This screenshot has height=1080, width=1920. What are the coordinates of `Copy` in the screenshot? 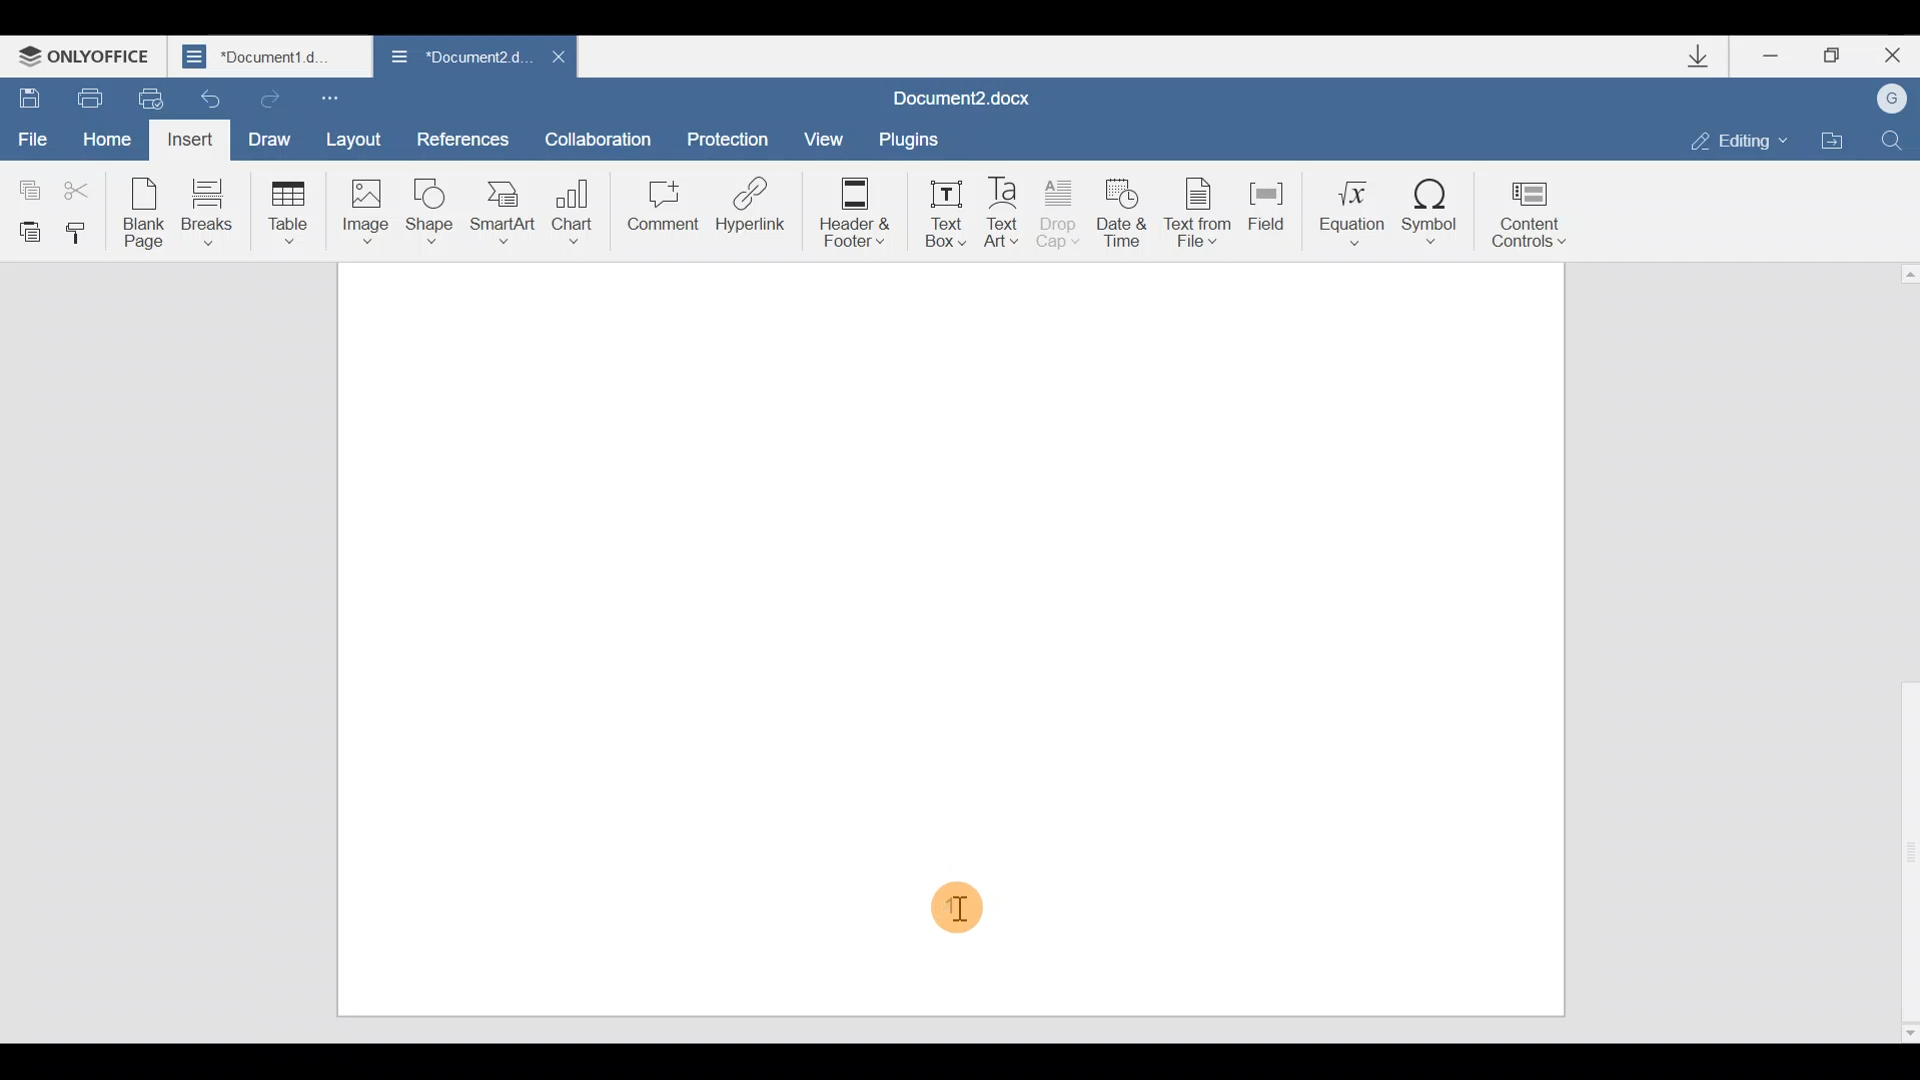 It's located at (25, 185).